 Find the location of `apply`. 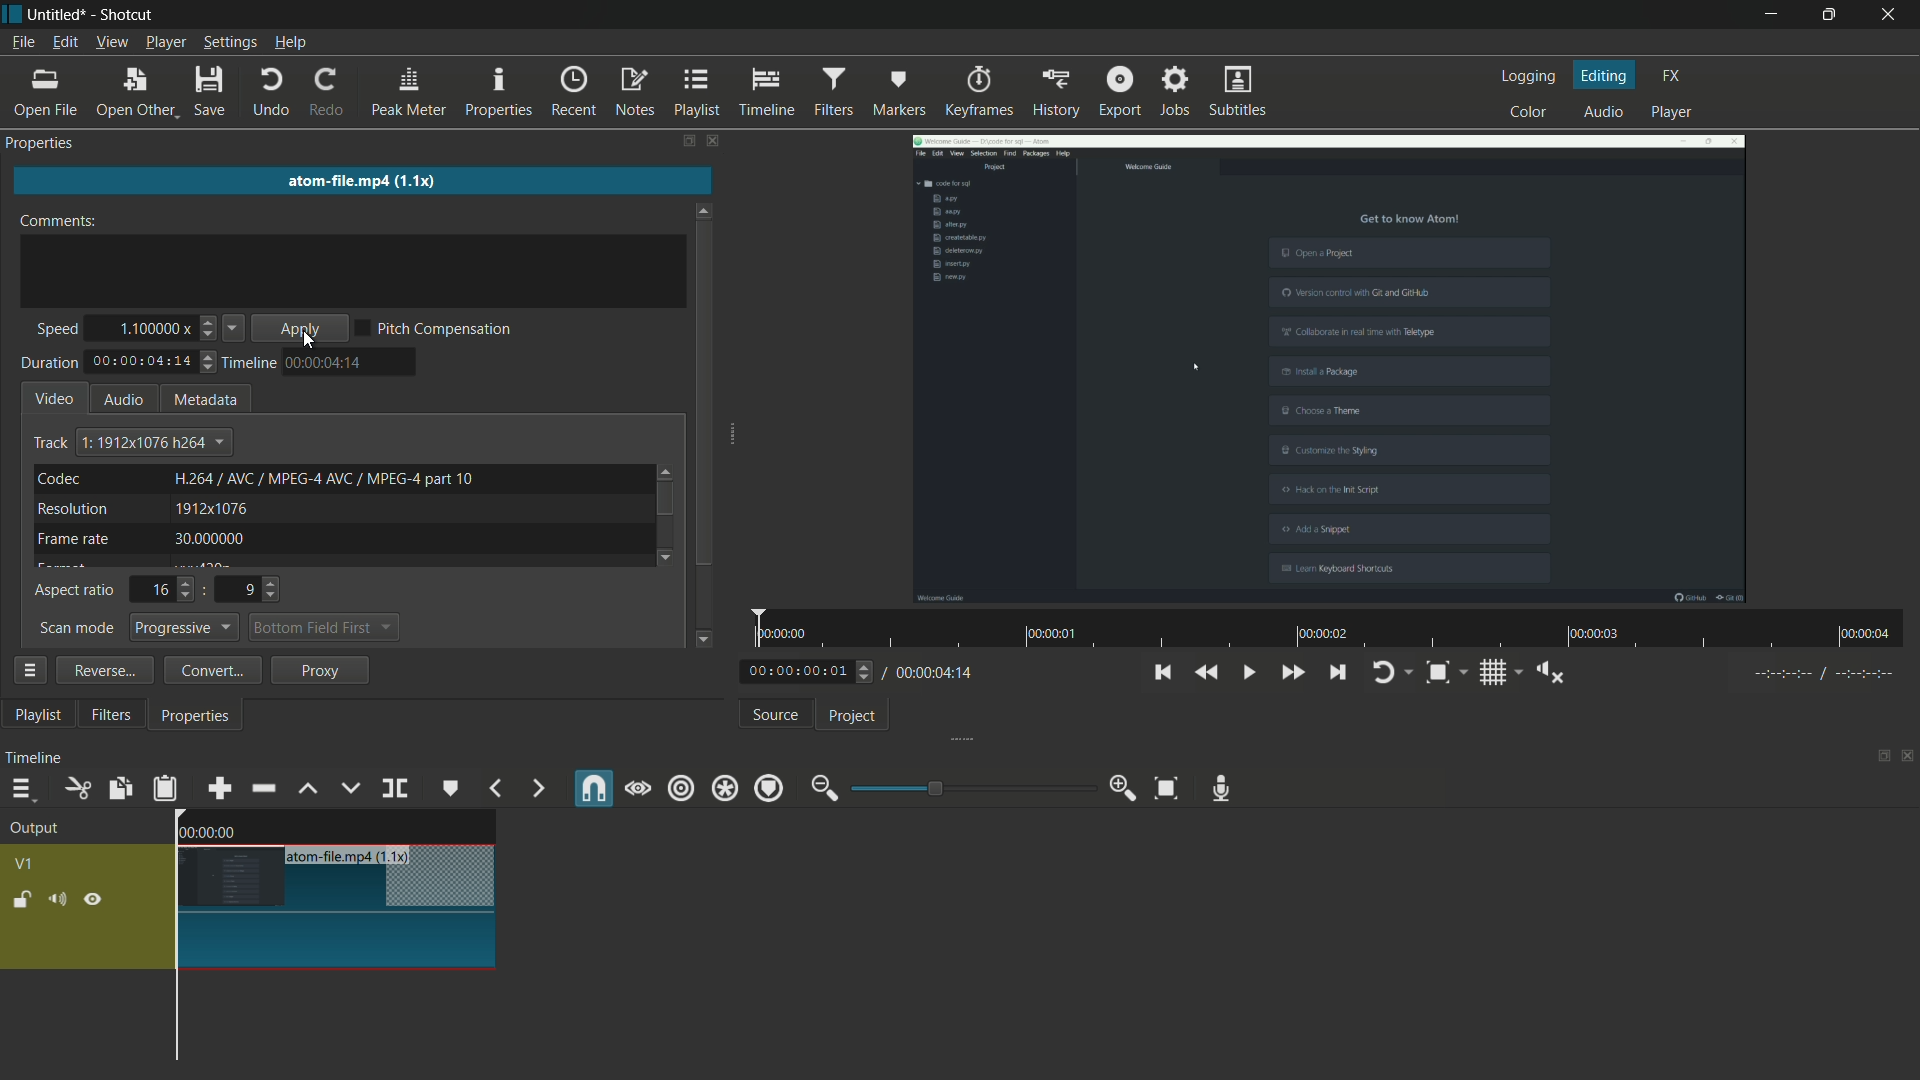

apply is located at coordinates (304, 330).